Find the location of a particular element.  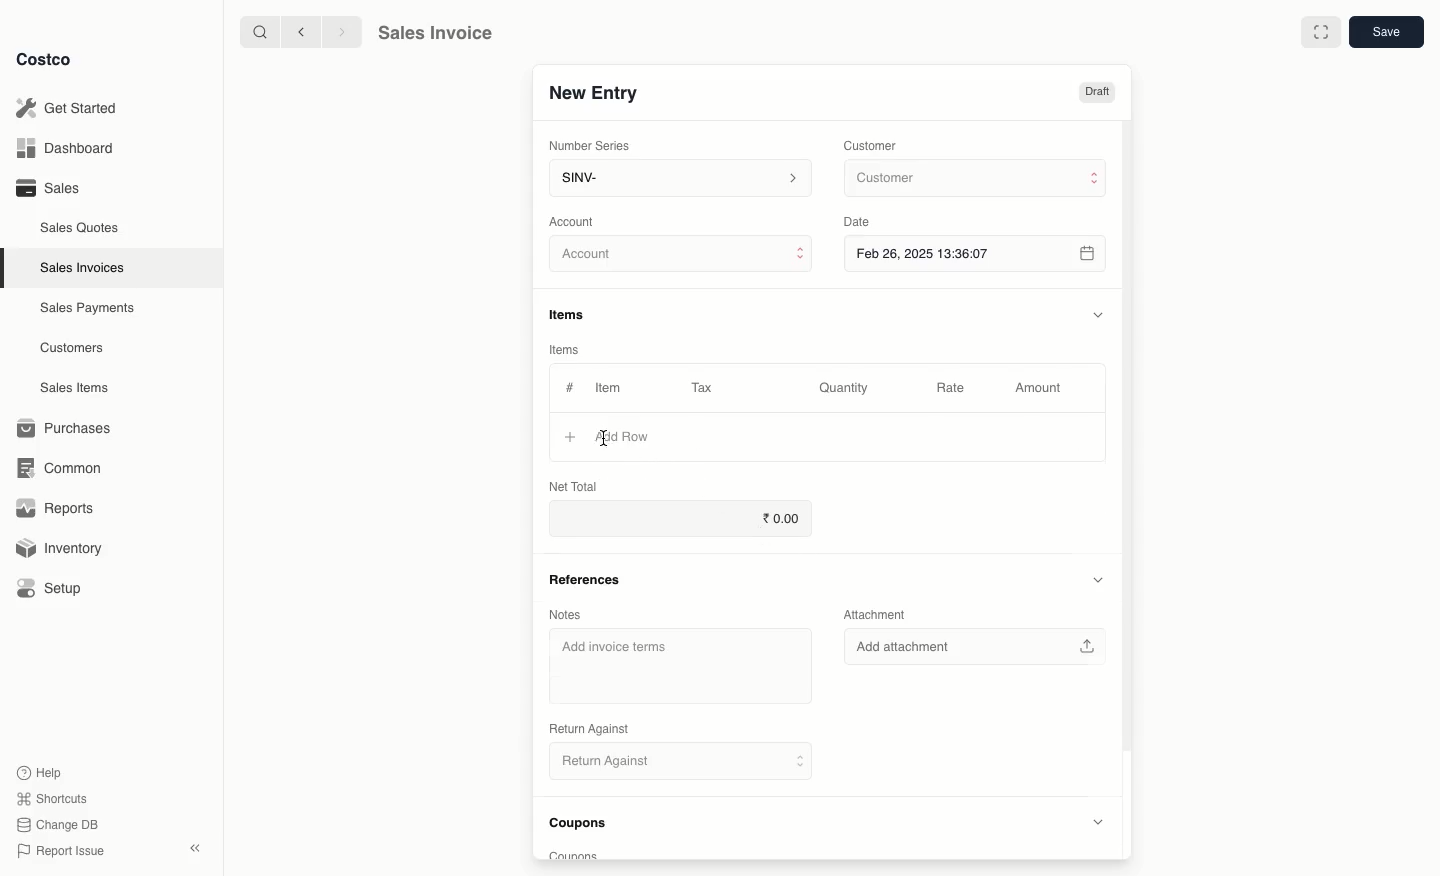

‘Return Against is located at coordinates (588, 728).